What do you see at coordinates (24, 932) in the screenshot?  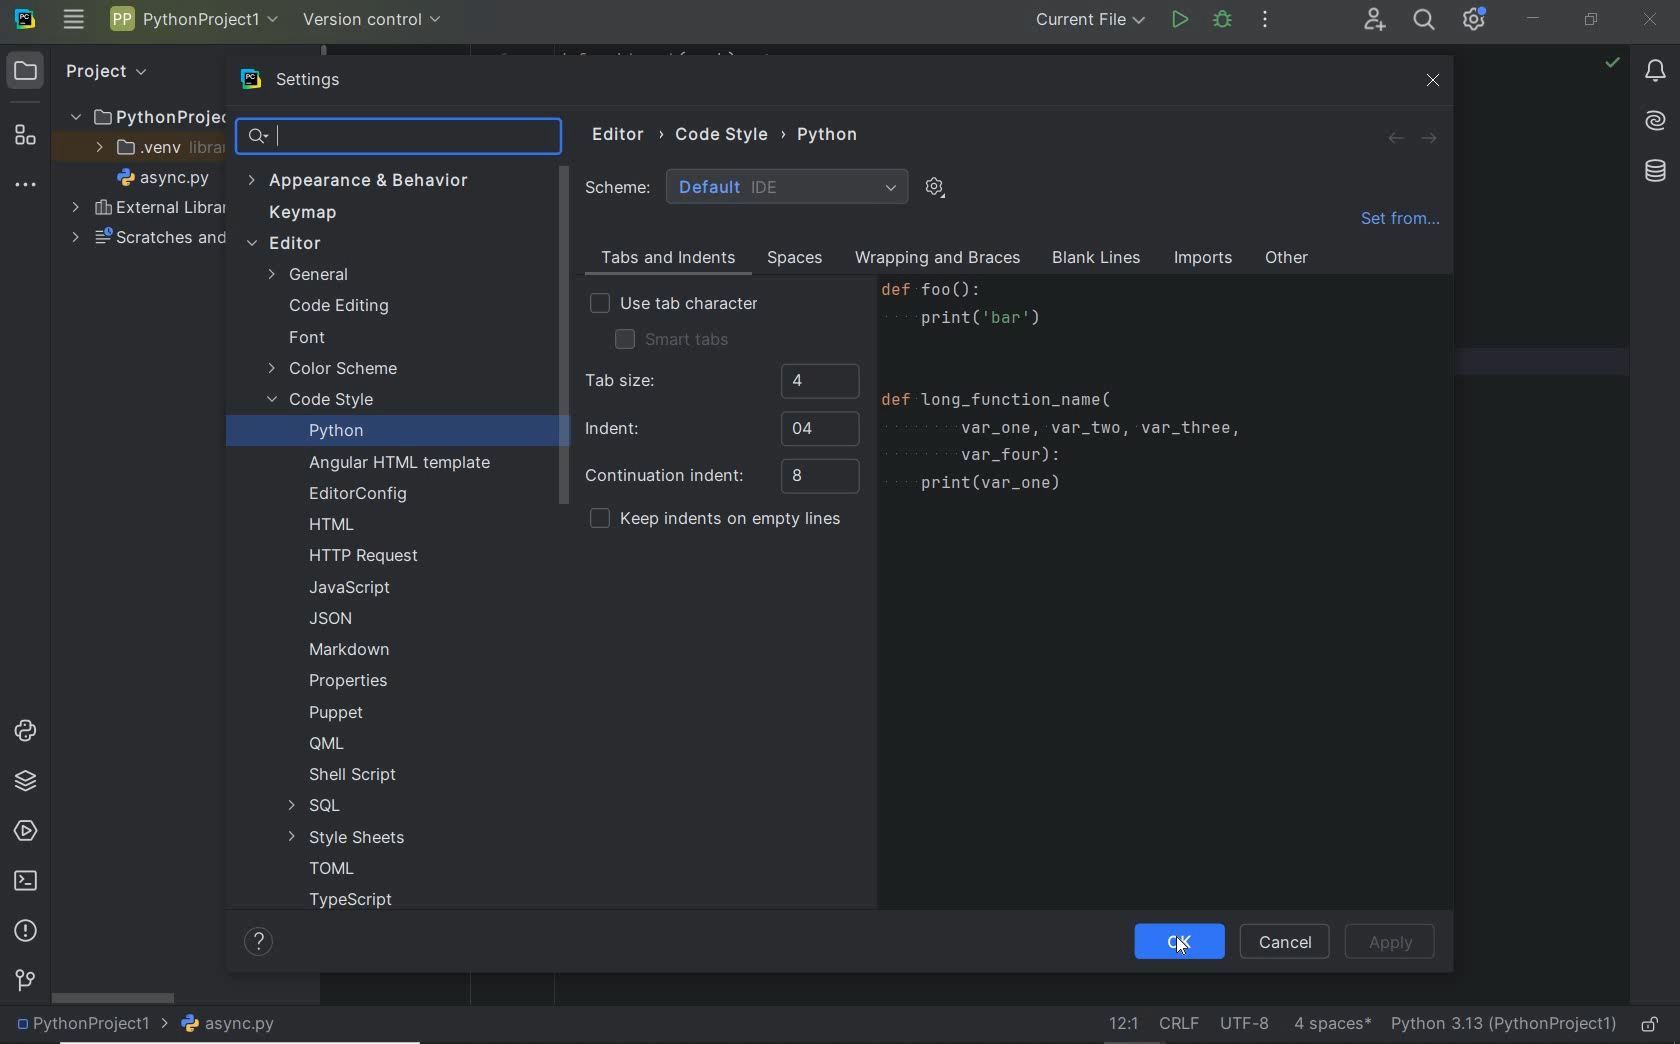 I see `problems` at bounding box center [24, 932].